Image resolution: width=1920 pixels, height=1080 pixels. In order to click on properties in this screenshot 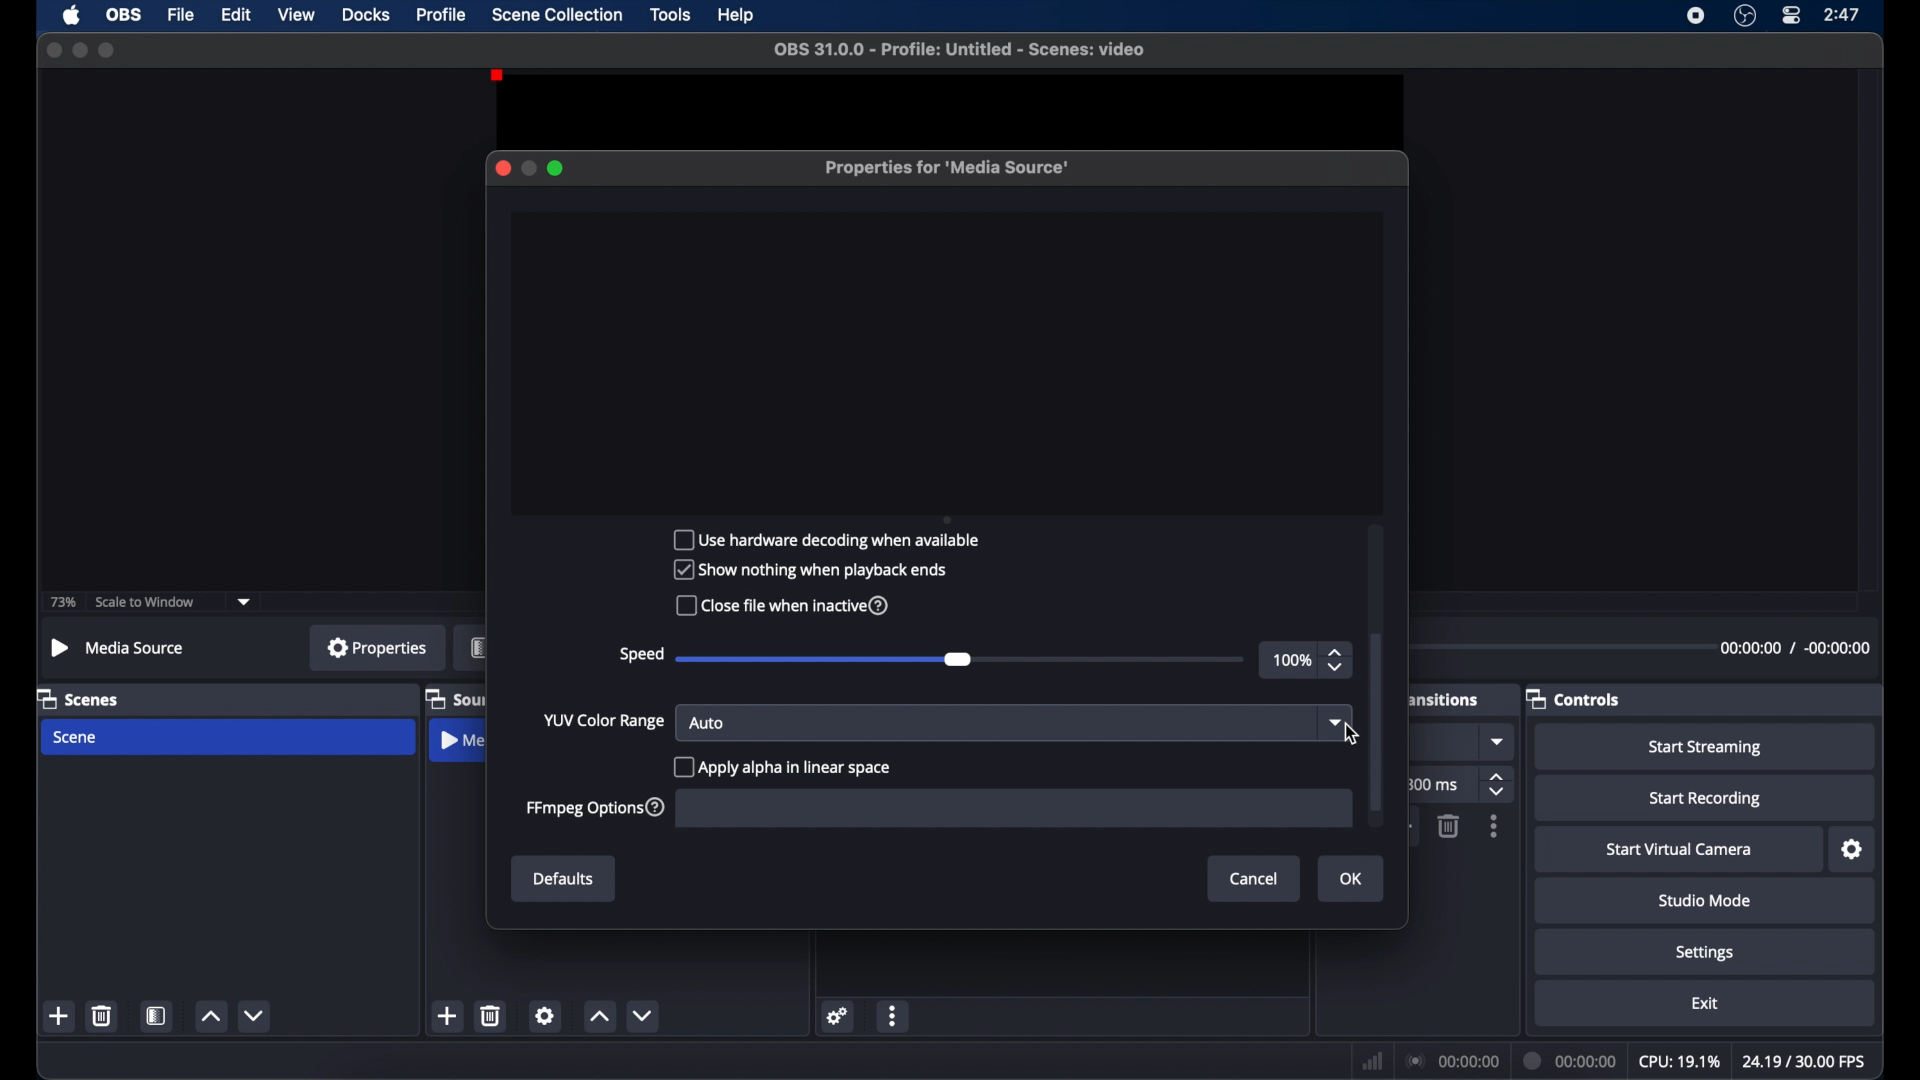, I will do `click(378, 647)`.